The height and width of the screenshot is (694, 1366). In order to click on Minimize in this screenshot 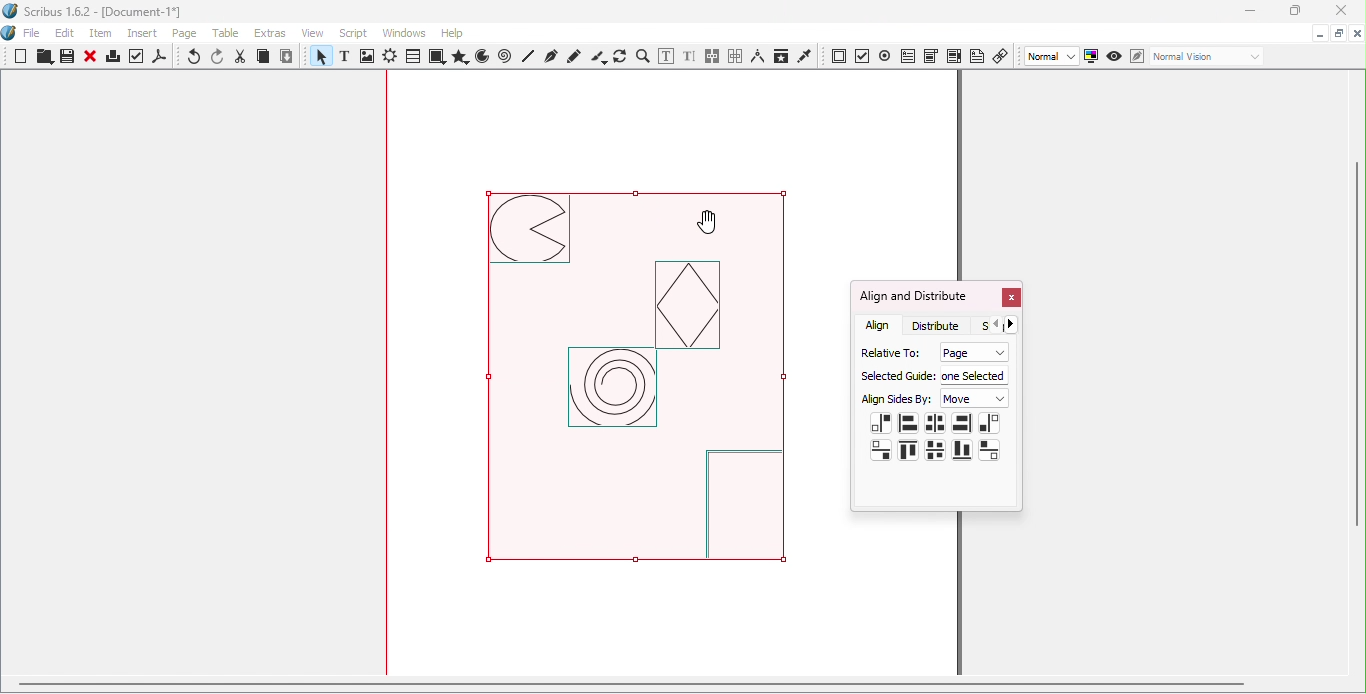, I will do `click(1249, 12)`.